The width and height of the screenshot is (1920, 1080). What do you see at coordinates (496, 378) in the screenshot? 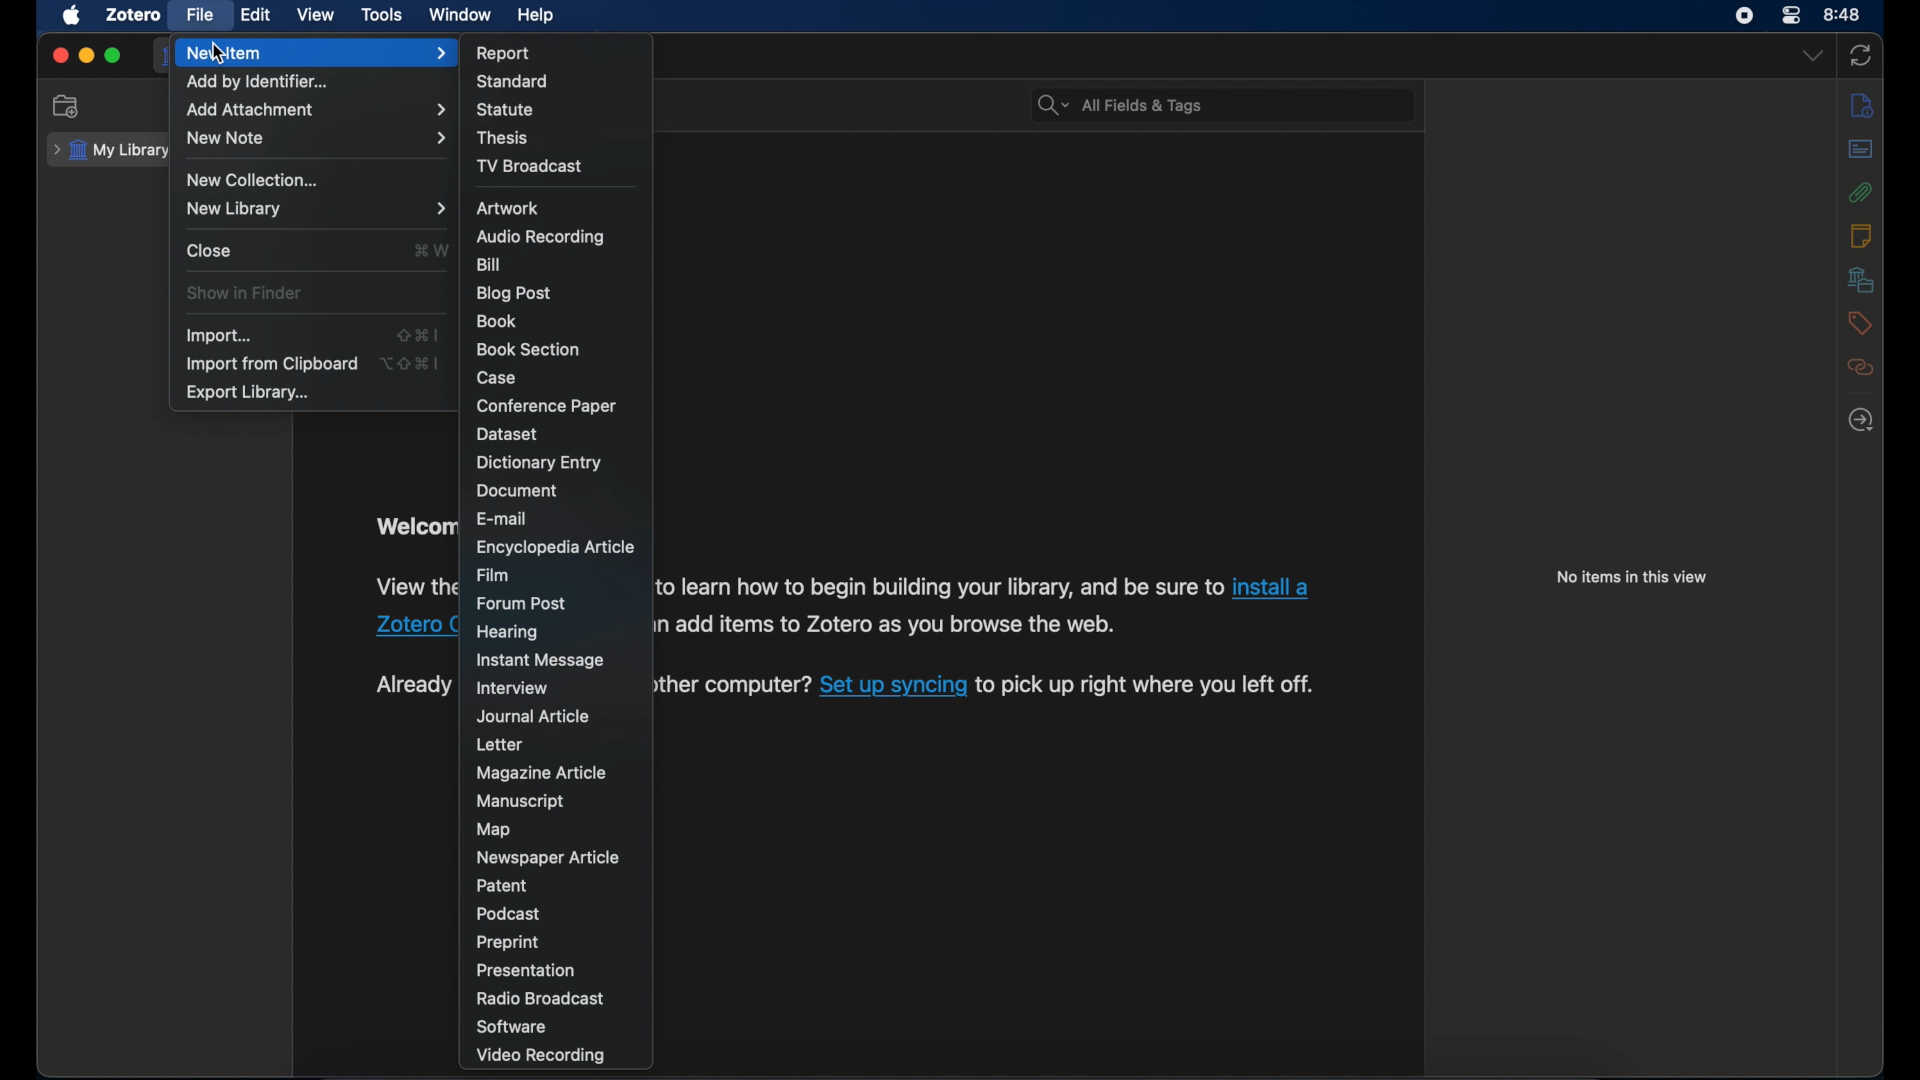
I see `case` at bounding box center [496, 378].